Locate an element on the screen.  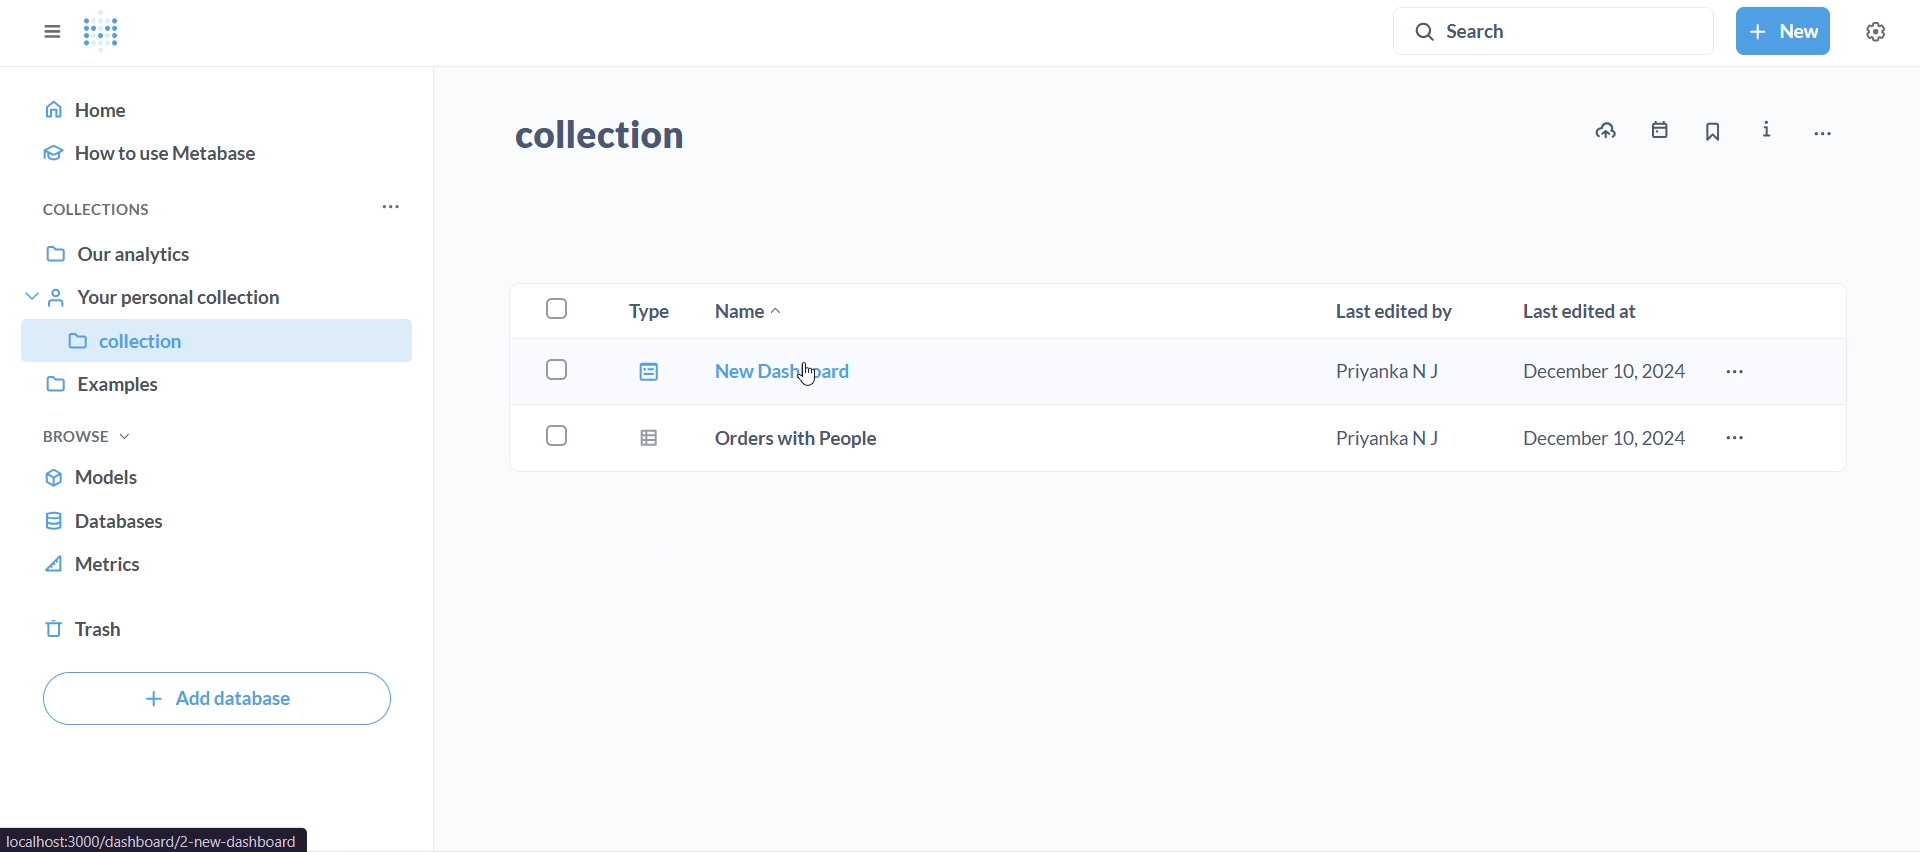
last edited by is located at coordinates (1399, 309).